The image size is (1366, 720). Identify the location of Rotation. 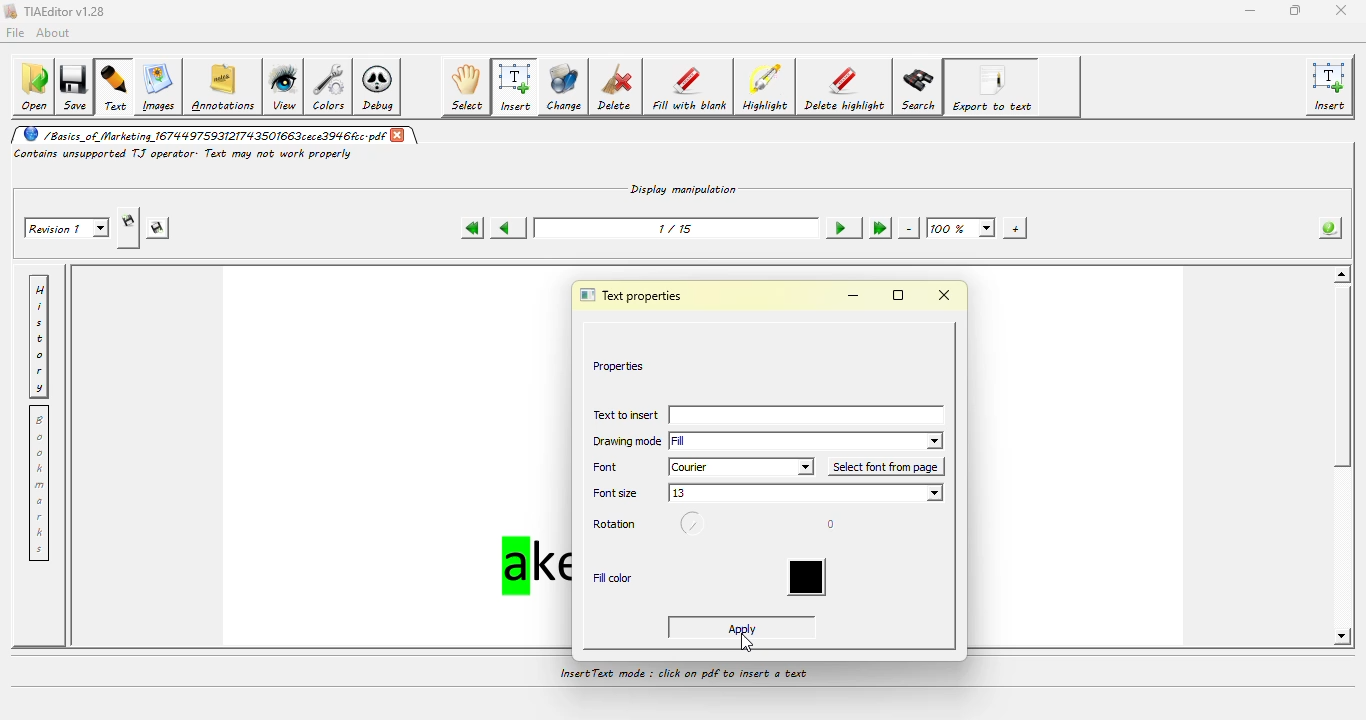
(618, 525).